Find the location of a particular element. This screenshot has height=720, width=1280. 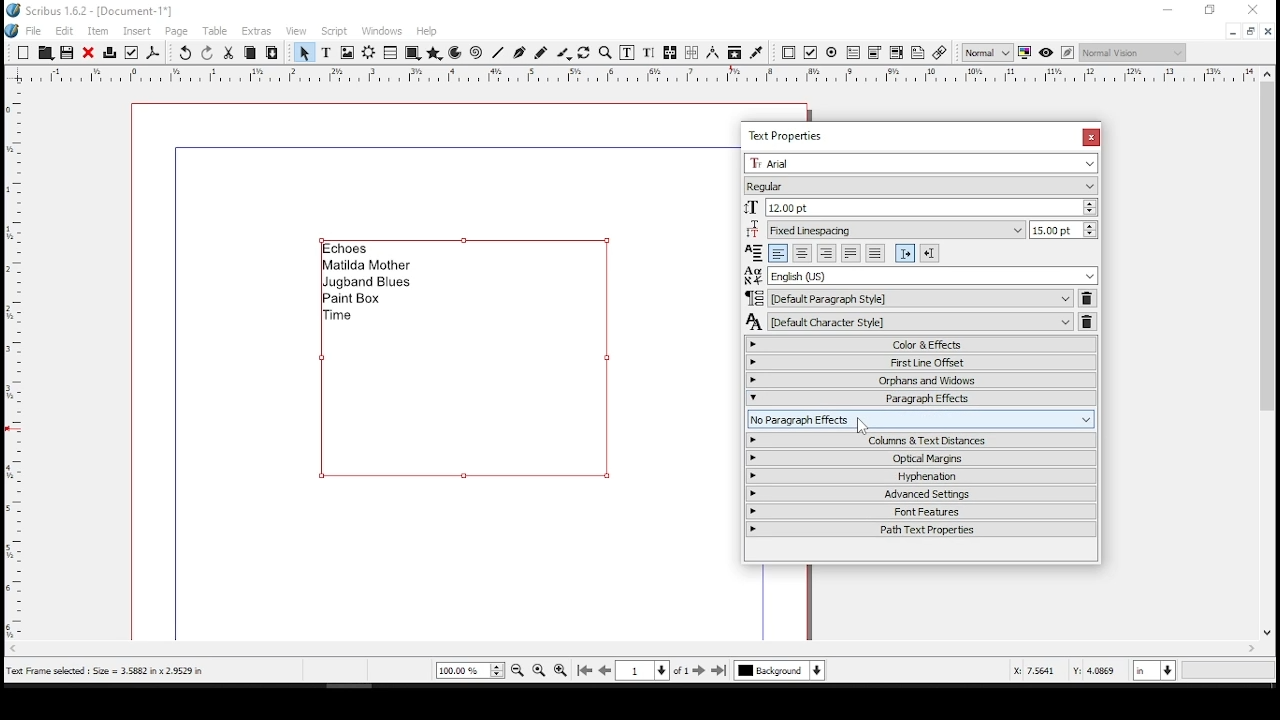

link text frames is located at coordinates (670, 54).